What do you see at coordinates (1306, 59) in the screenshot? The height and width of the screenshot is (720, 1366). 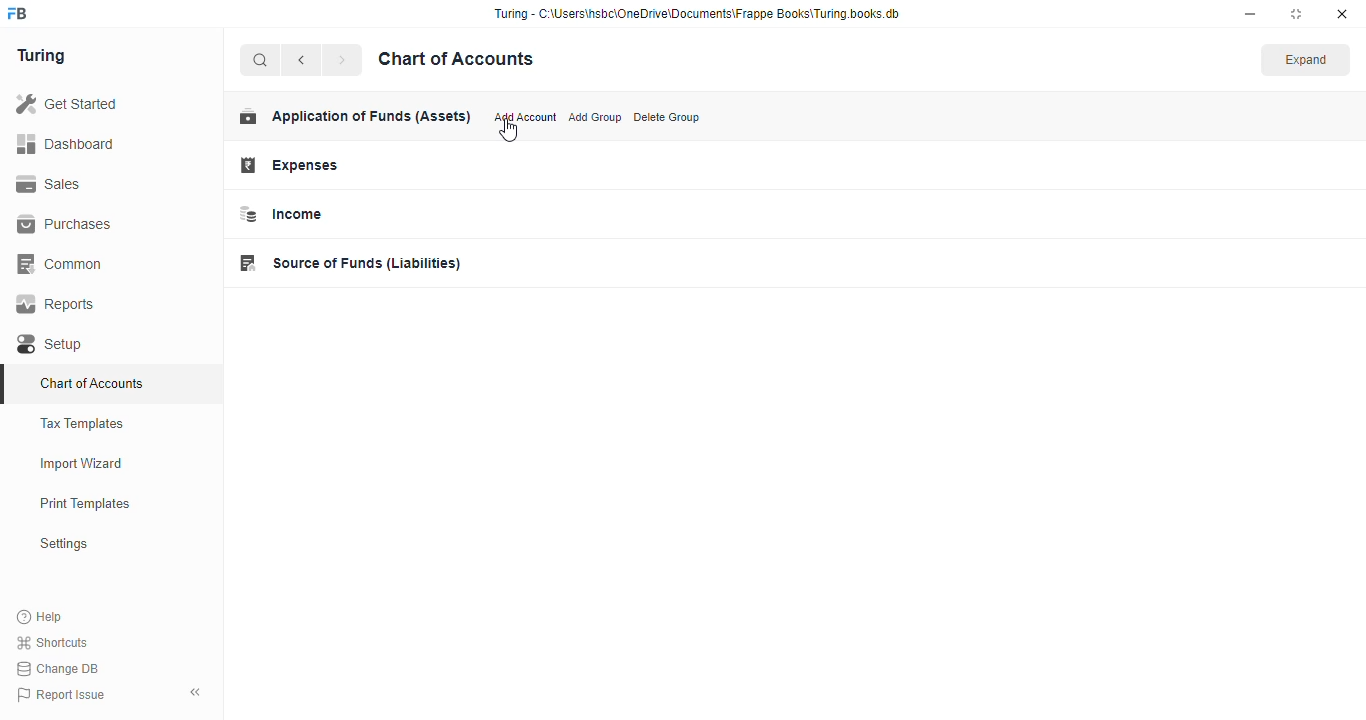 I see `expand` at bounding box center [1306, 59].